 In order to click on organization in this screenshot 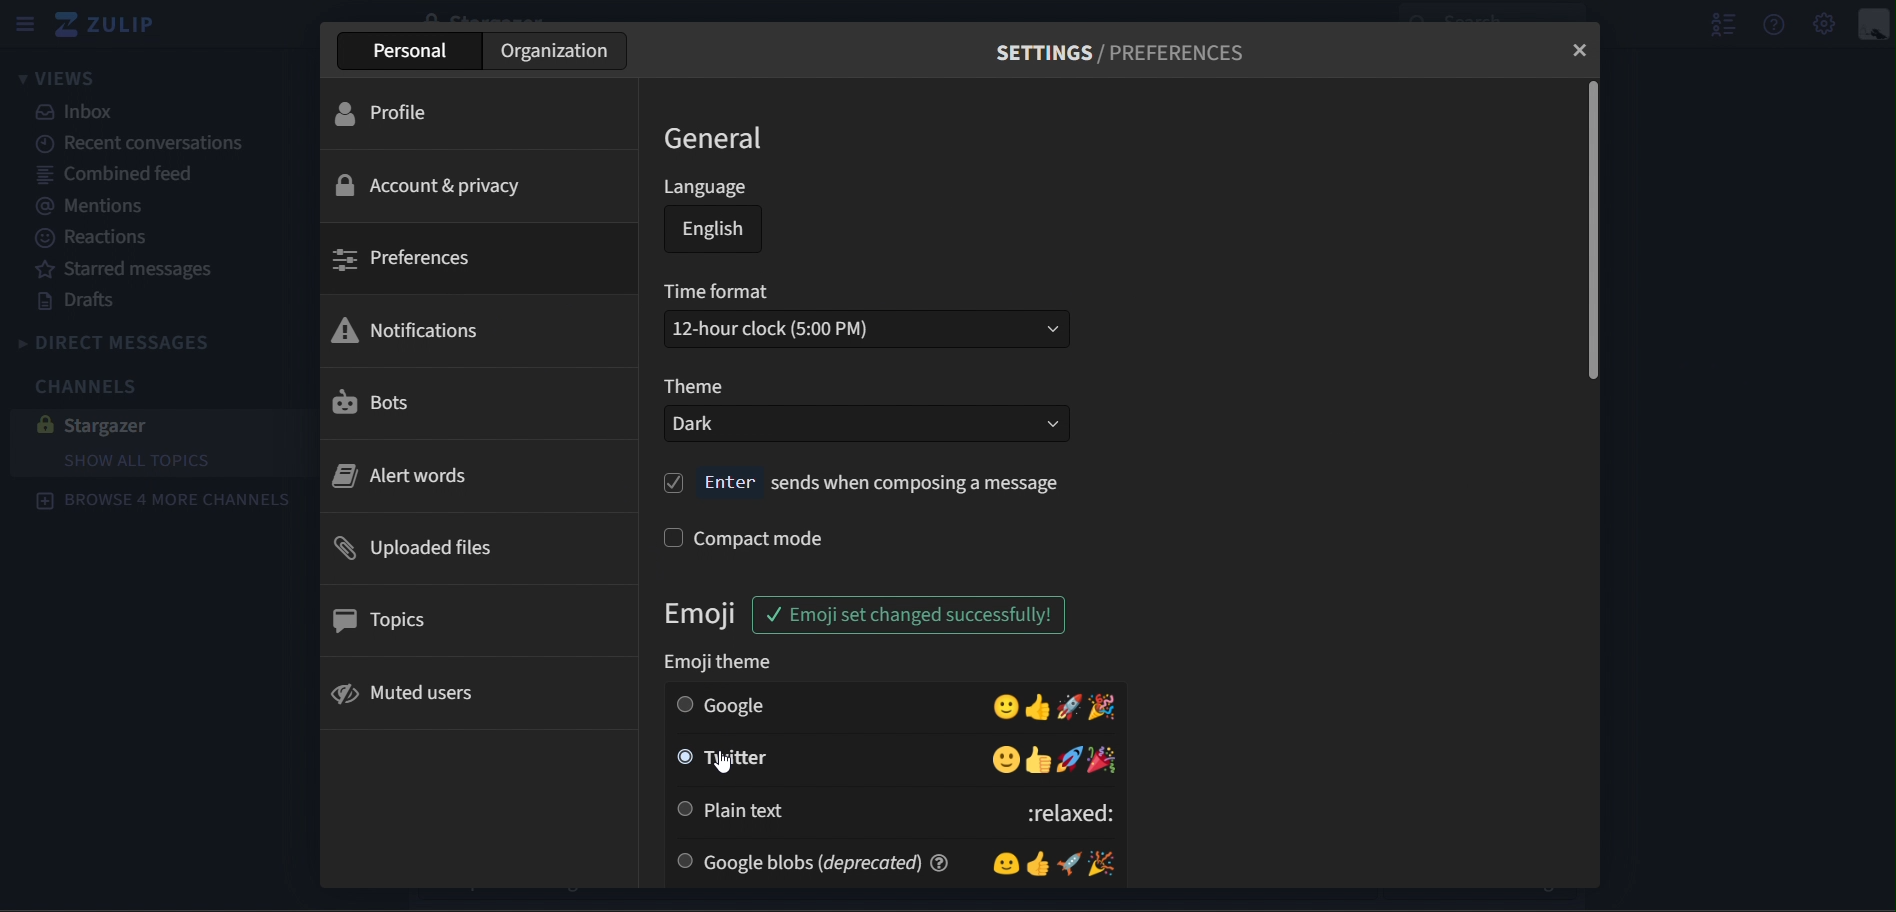, I will do `click(556, 50)`.